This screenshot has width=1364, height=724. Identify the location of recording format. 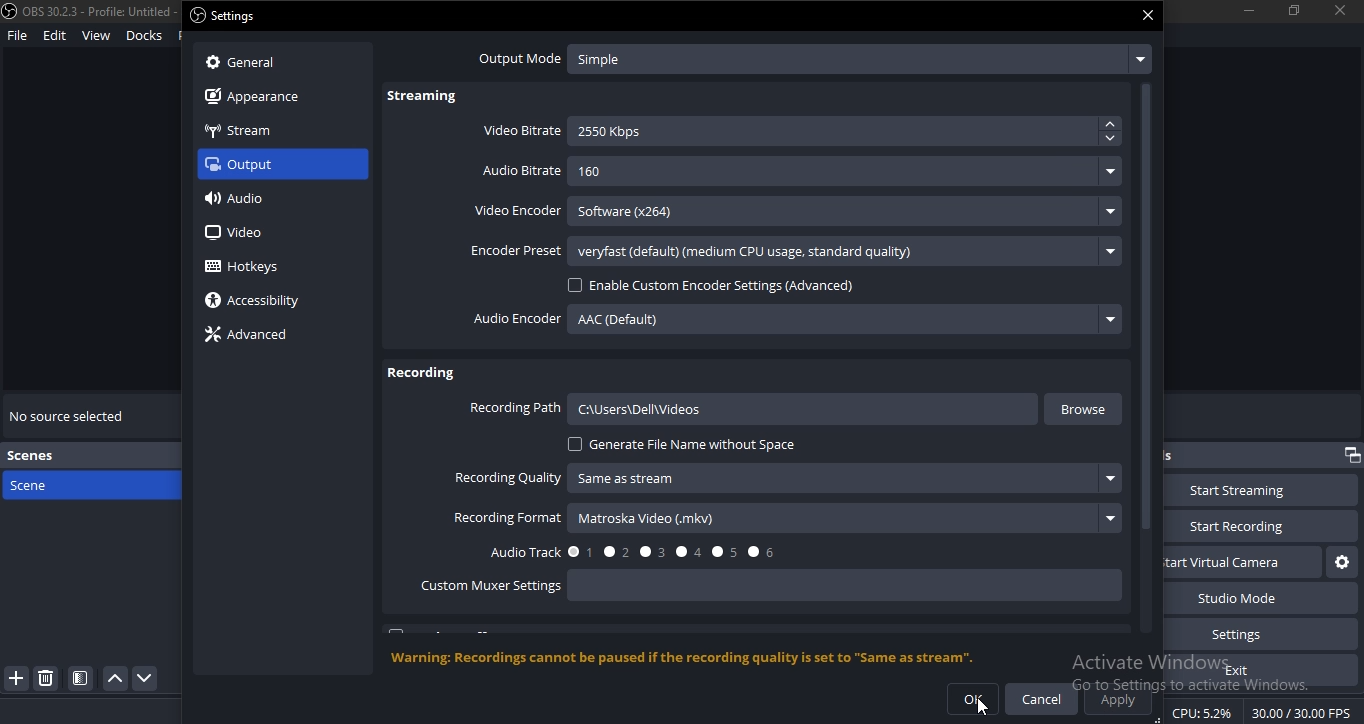
(508, 518).